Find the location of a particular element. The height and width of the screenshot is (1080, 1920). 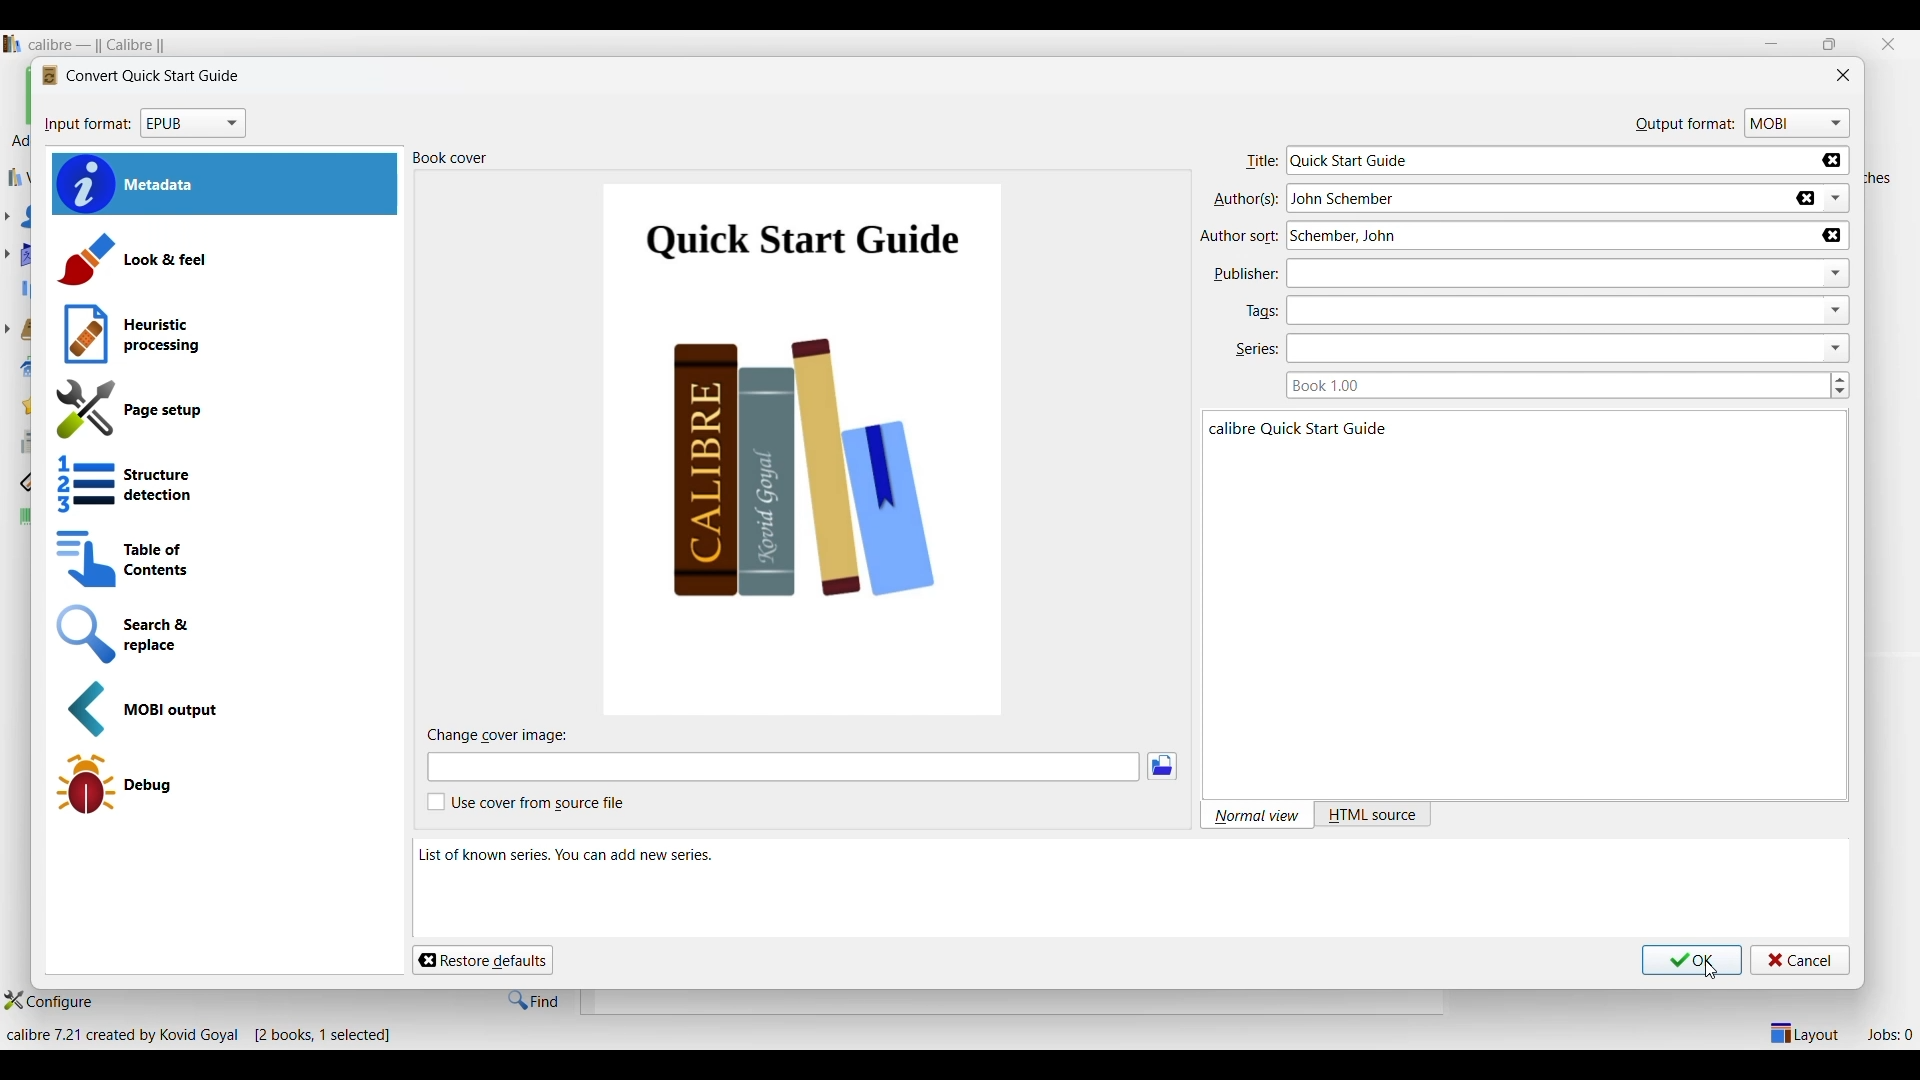

Save is located at coordinates (1693, 960).